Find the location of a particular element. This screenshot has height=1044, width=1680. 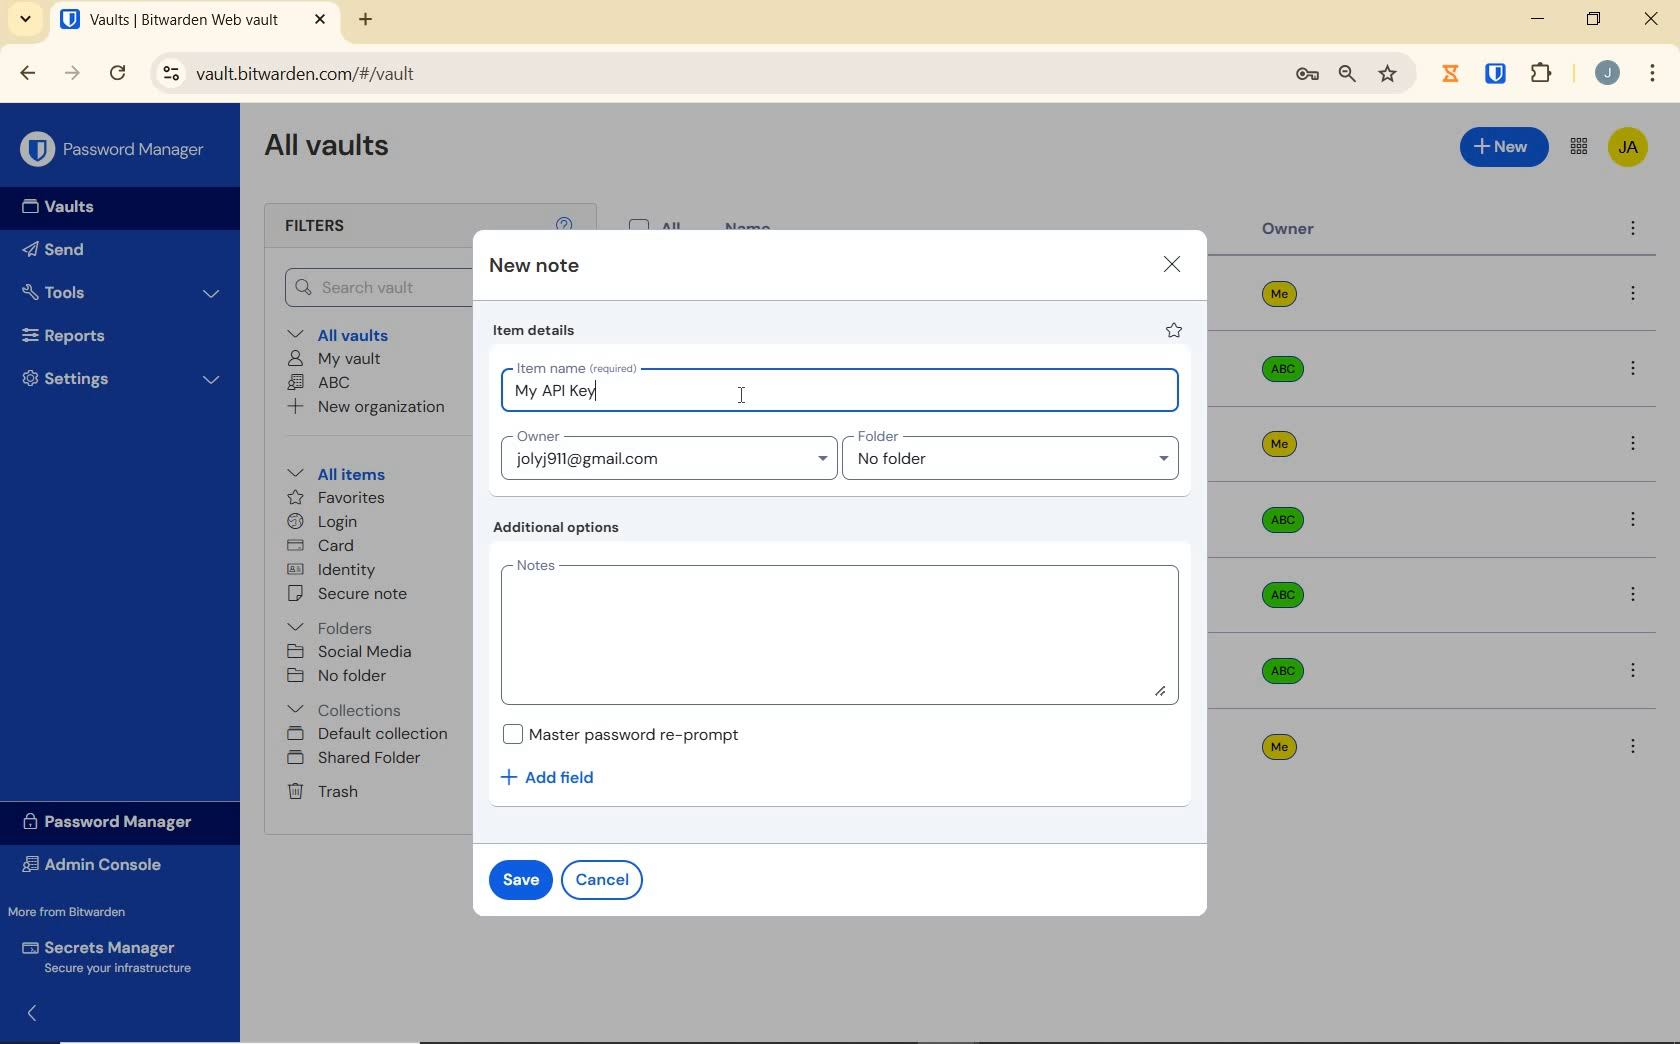

All vaults is located at coordinates (357, 336).